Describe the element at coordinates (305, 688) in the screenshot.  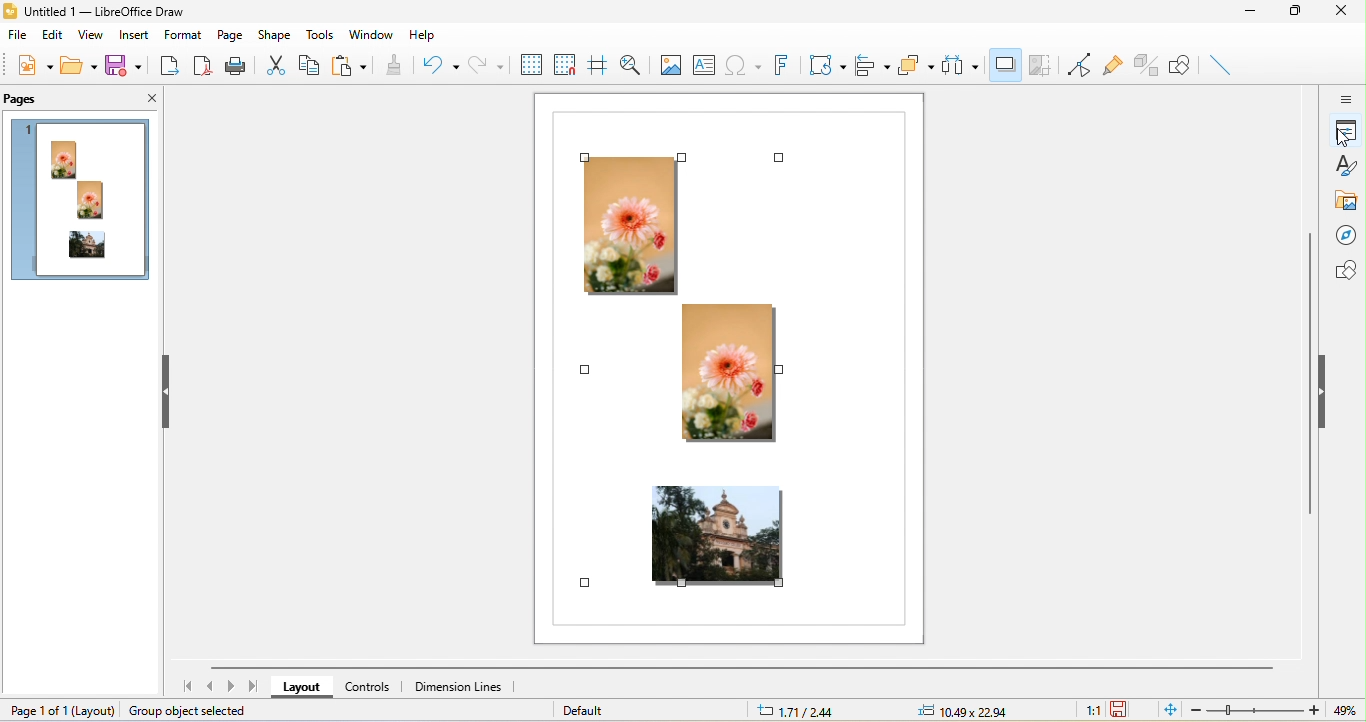
I see `layout` at that location.